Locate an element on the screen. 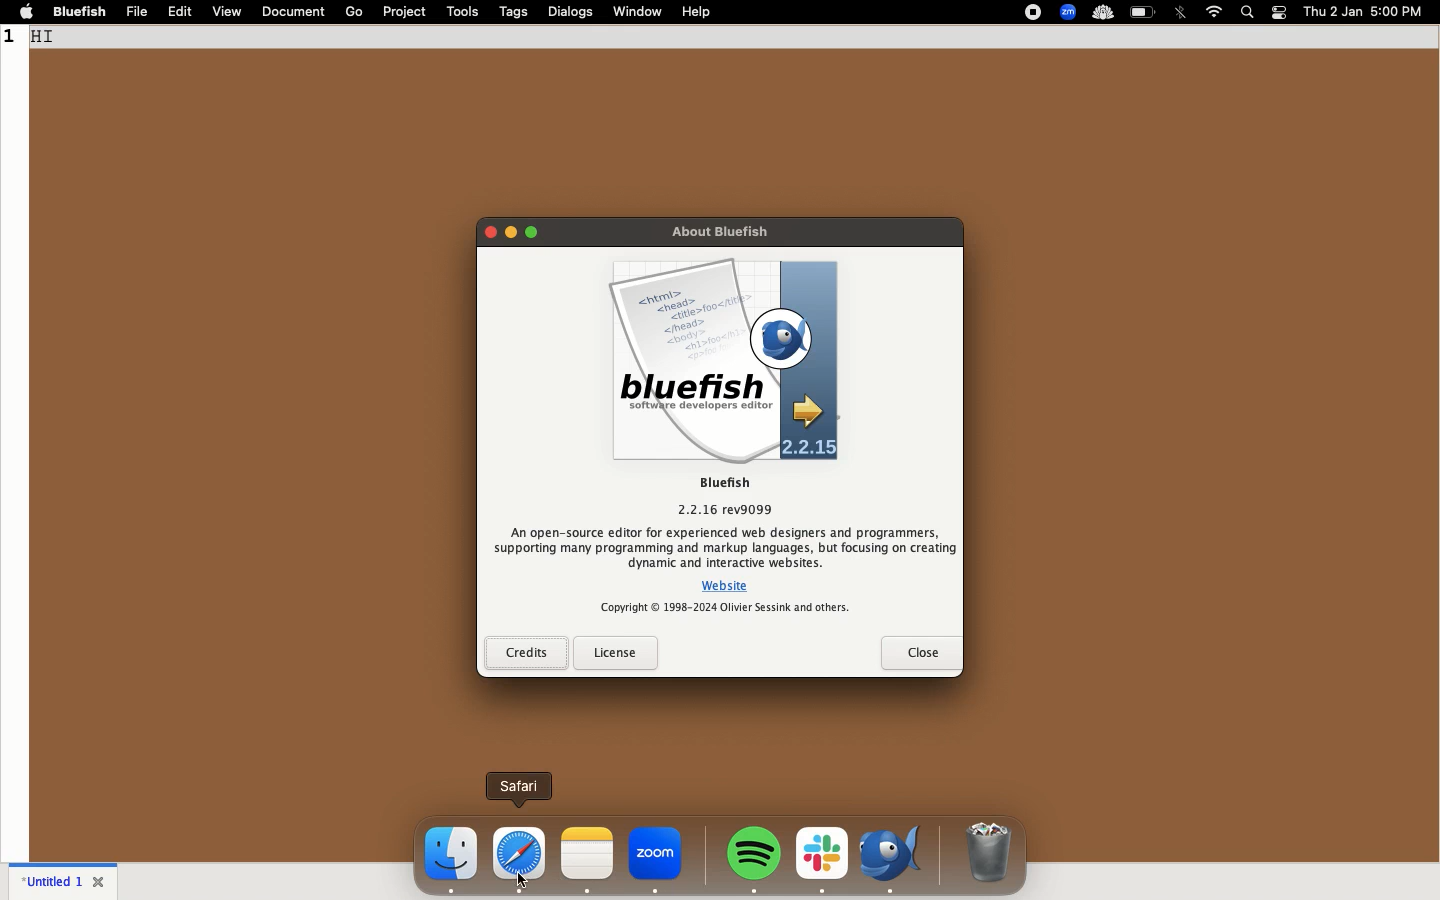 The height and width of the screenshot is (900, 1440). project is located at coordinates (404, 12).